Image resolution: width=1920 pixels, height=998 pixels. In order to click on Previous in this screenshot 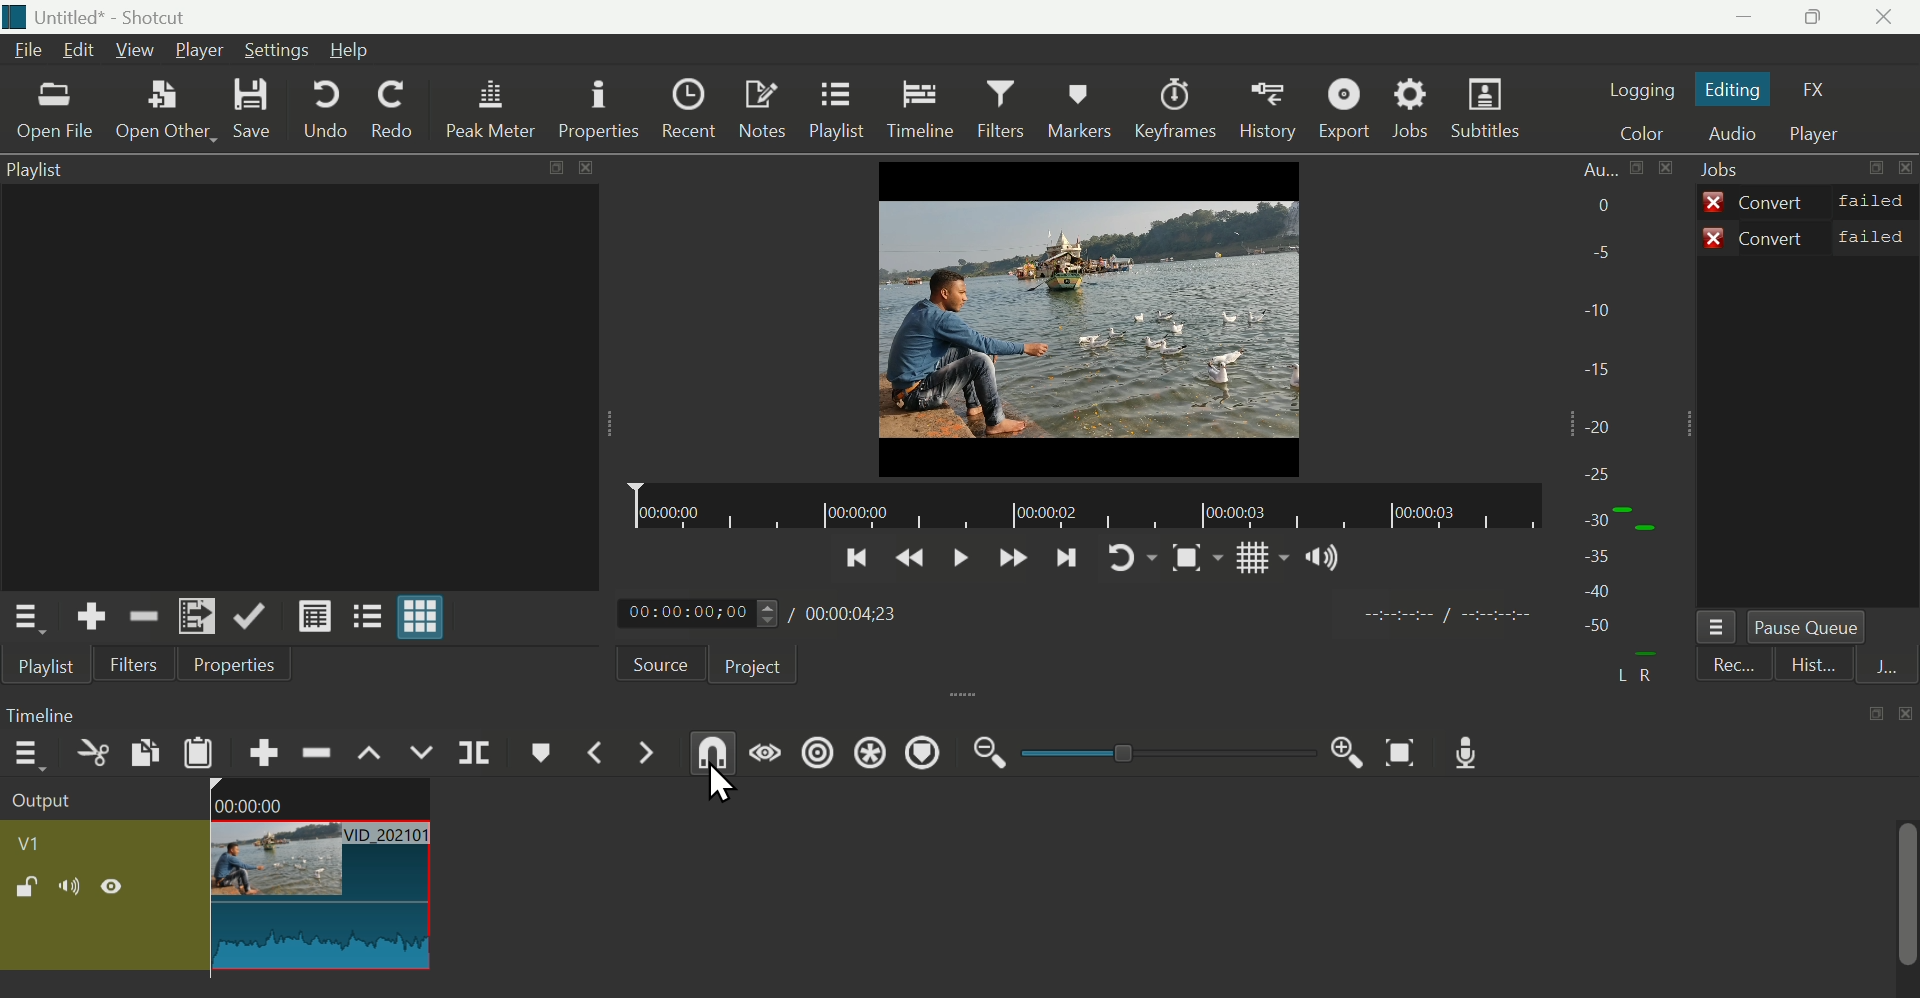, I will do `click(910, 562)`.